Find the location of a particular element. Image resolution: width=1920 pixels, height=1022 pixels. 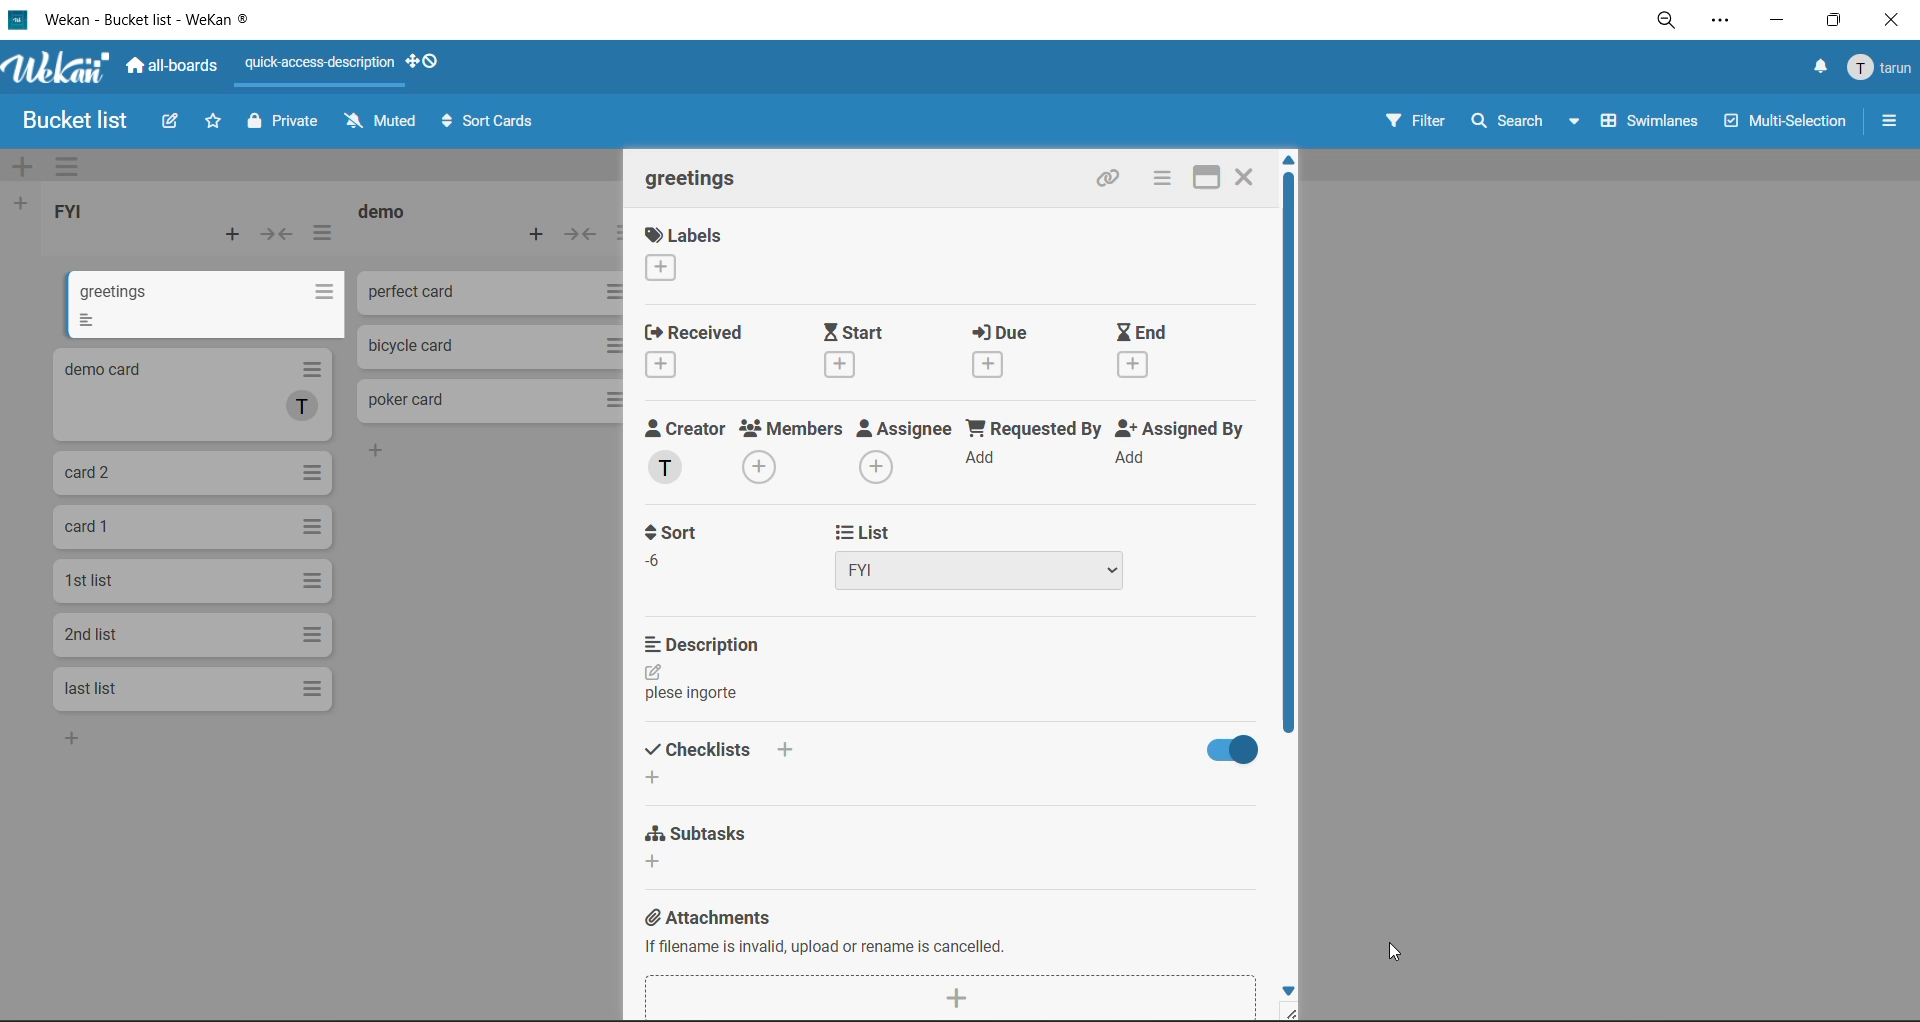

creator is located at coordinates (684, 449).